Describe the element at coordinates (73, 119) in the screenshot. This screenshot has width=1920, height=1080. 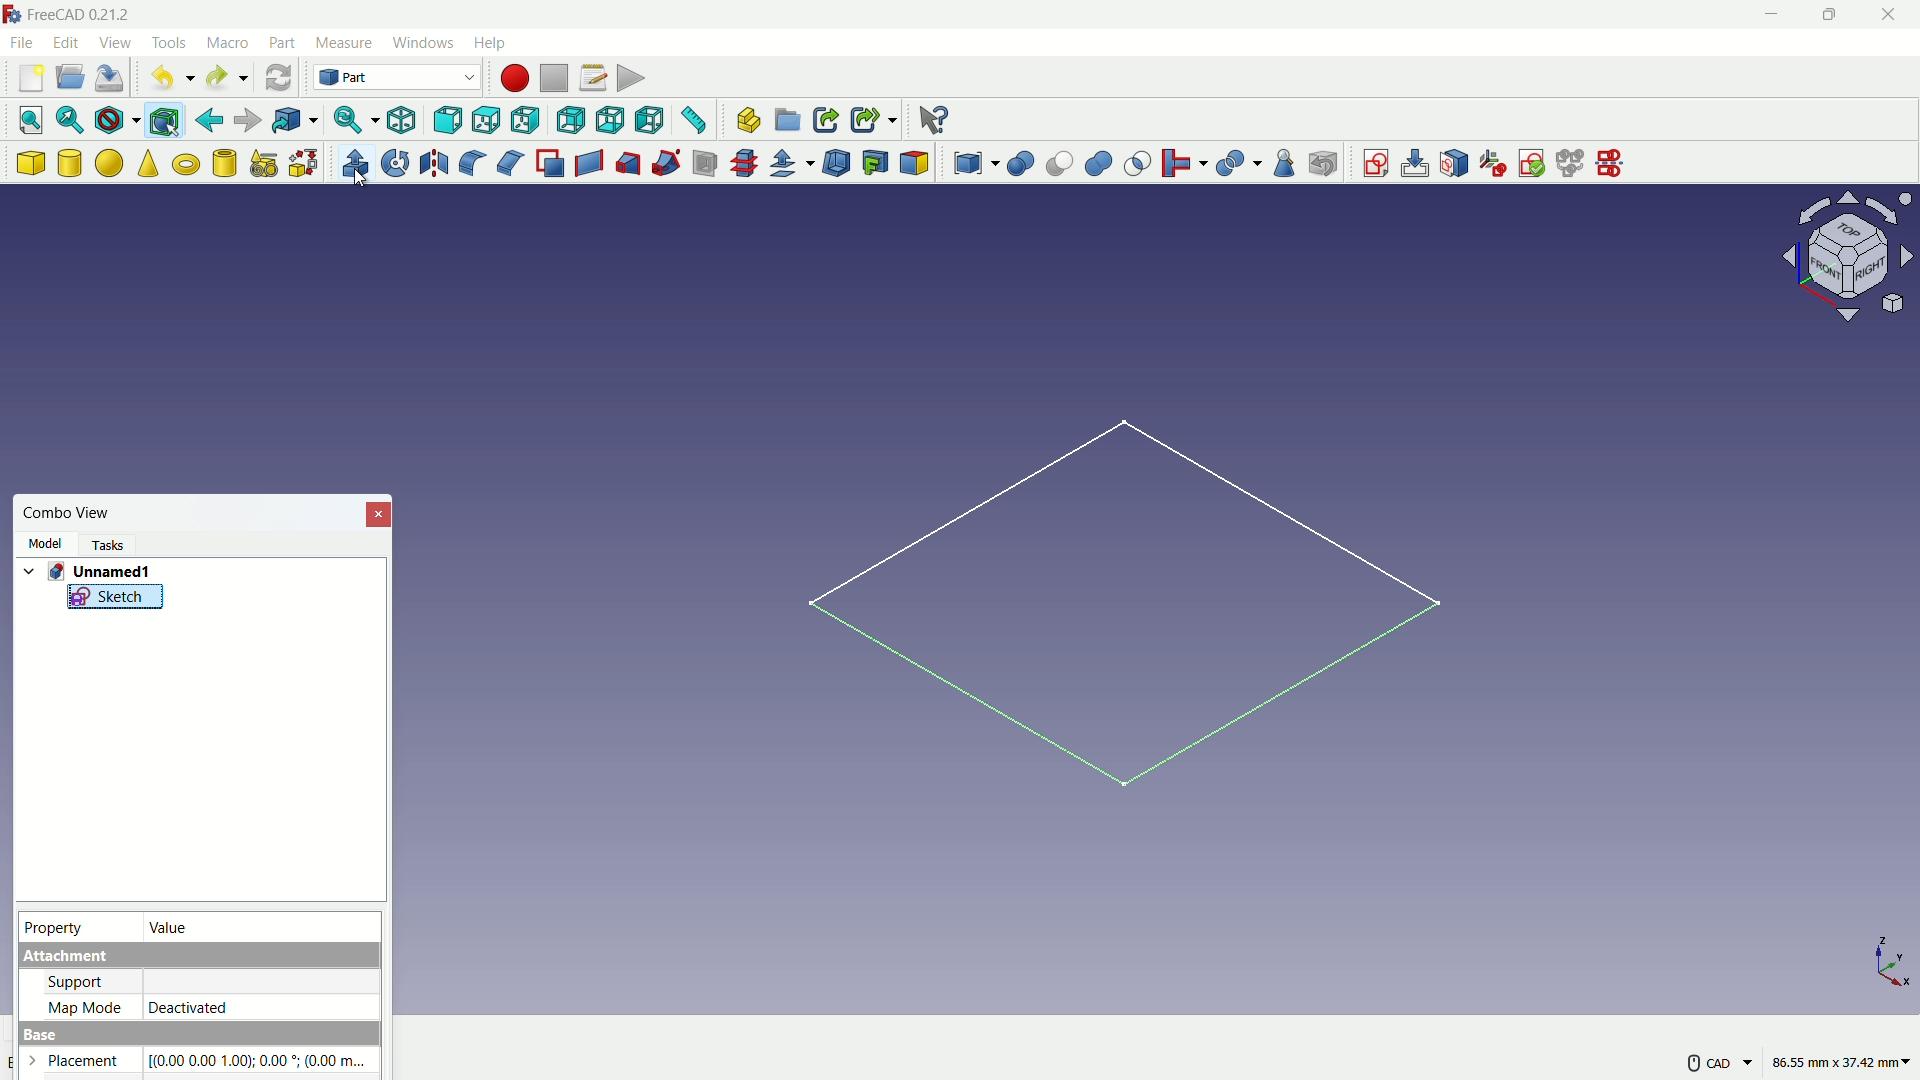
I see `fit selection` at that location.